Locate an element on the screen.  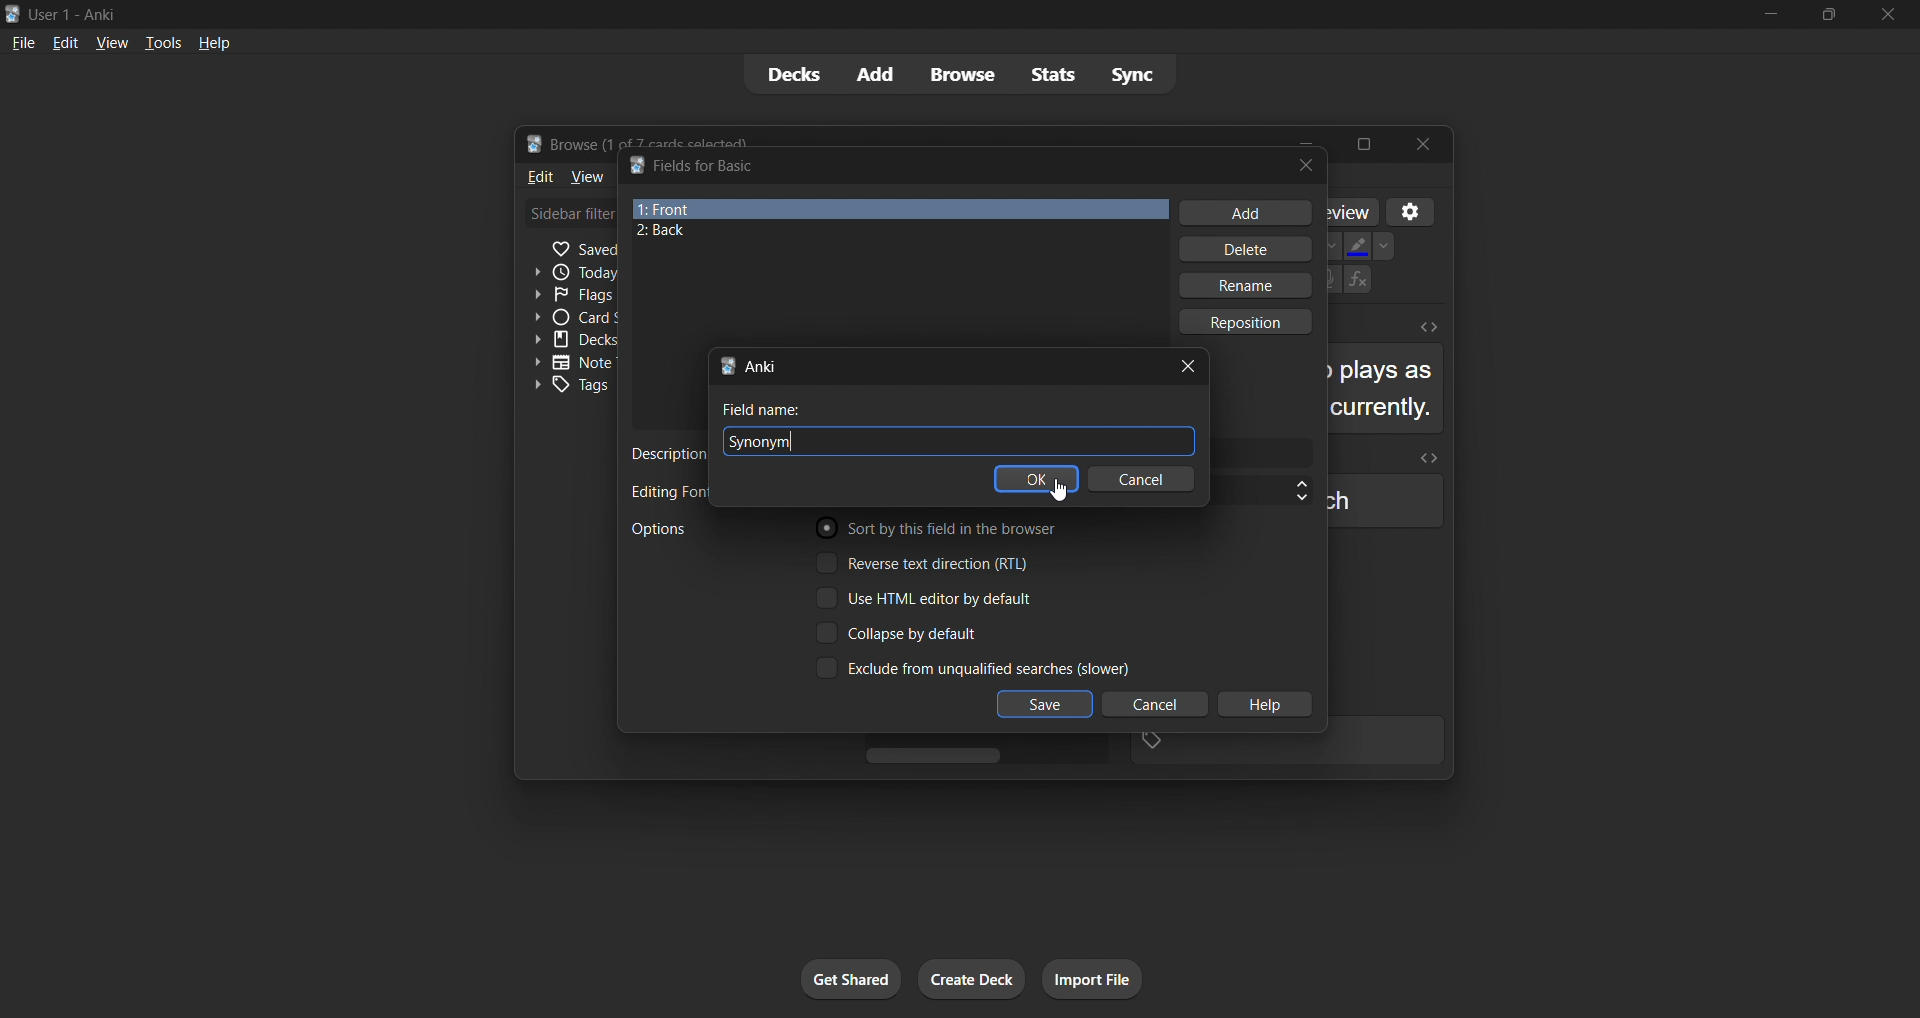
cancel is located at coordinates (1148, 704).